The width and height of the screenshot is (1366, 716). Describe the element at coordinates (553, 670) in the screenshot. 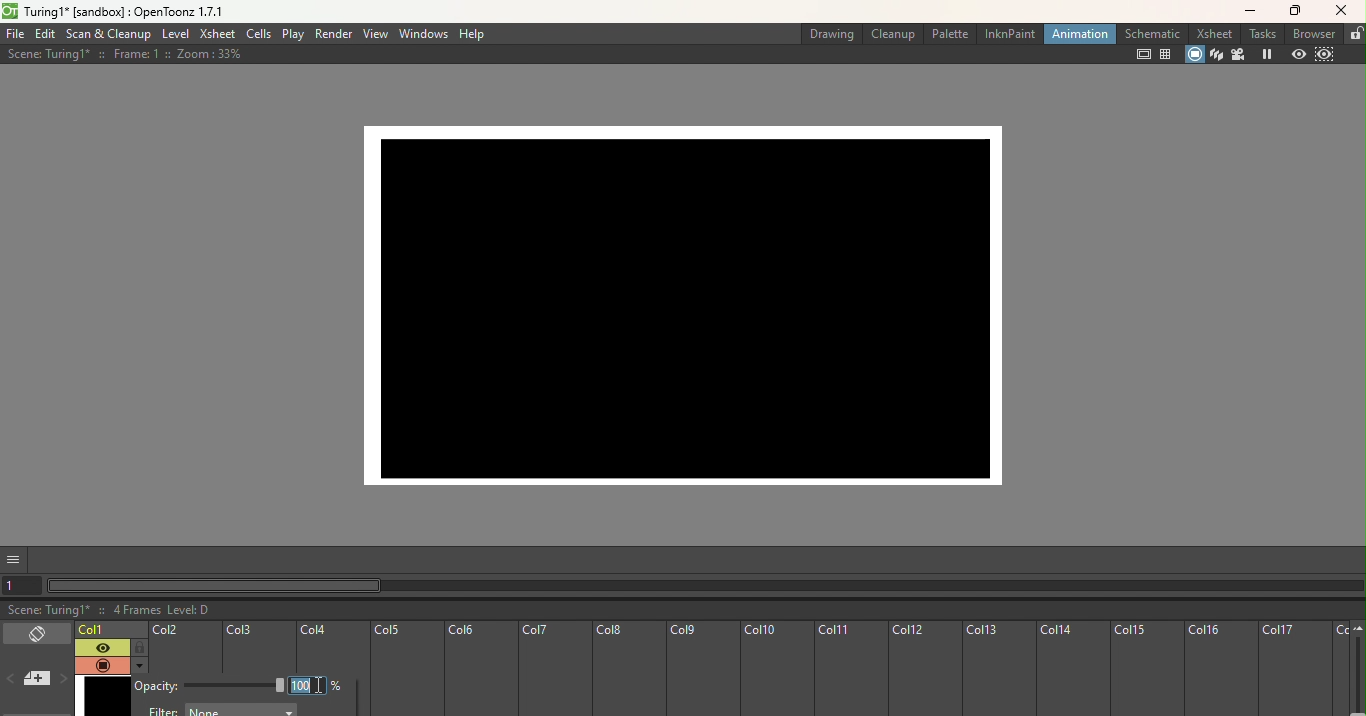

I see `Col7` at that location.